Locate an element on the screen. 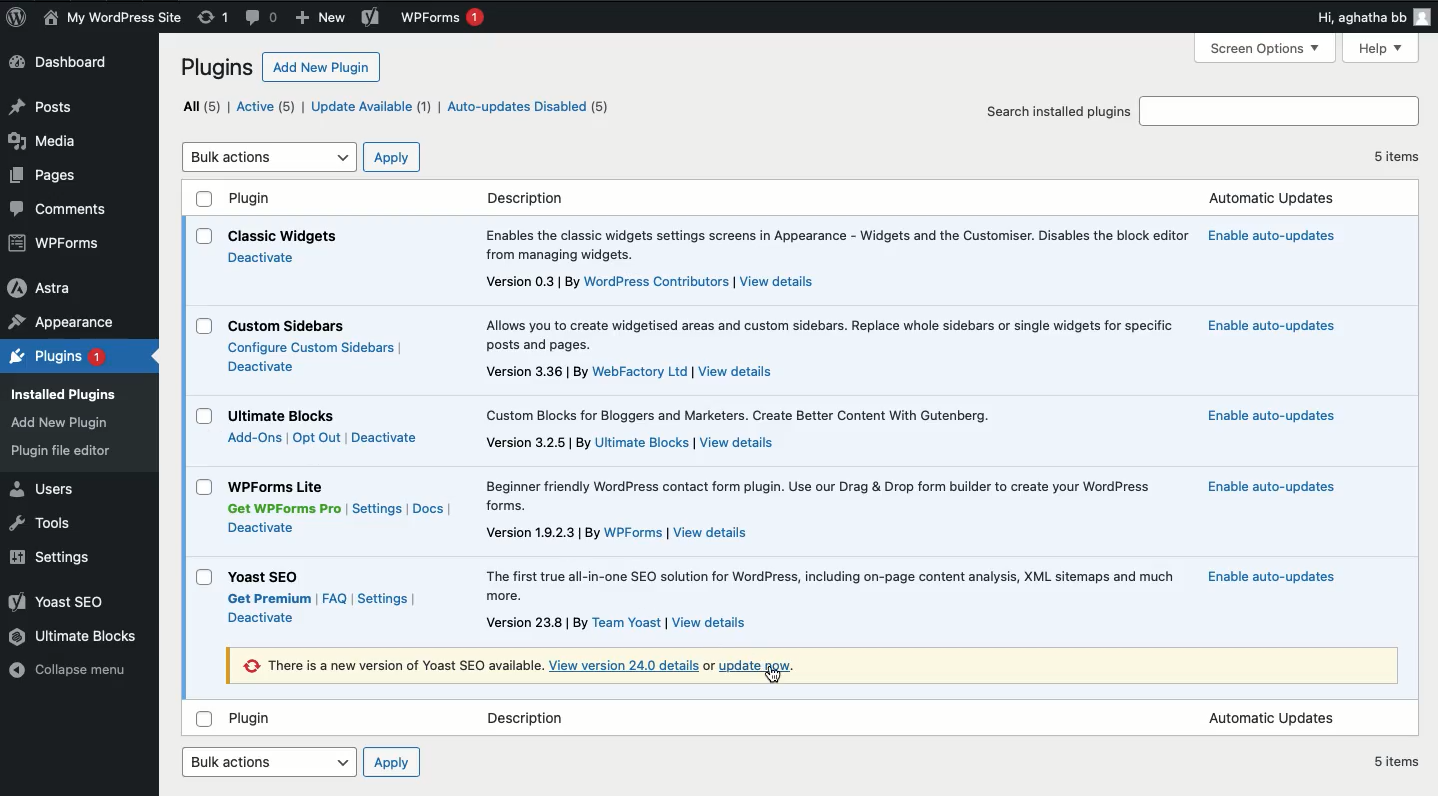  Yoast is located at coordinates (66, 602).